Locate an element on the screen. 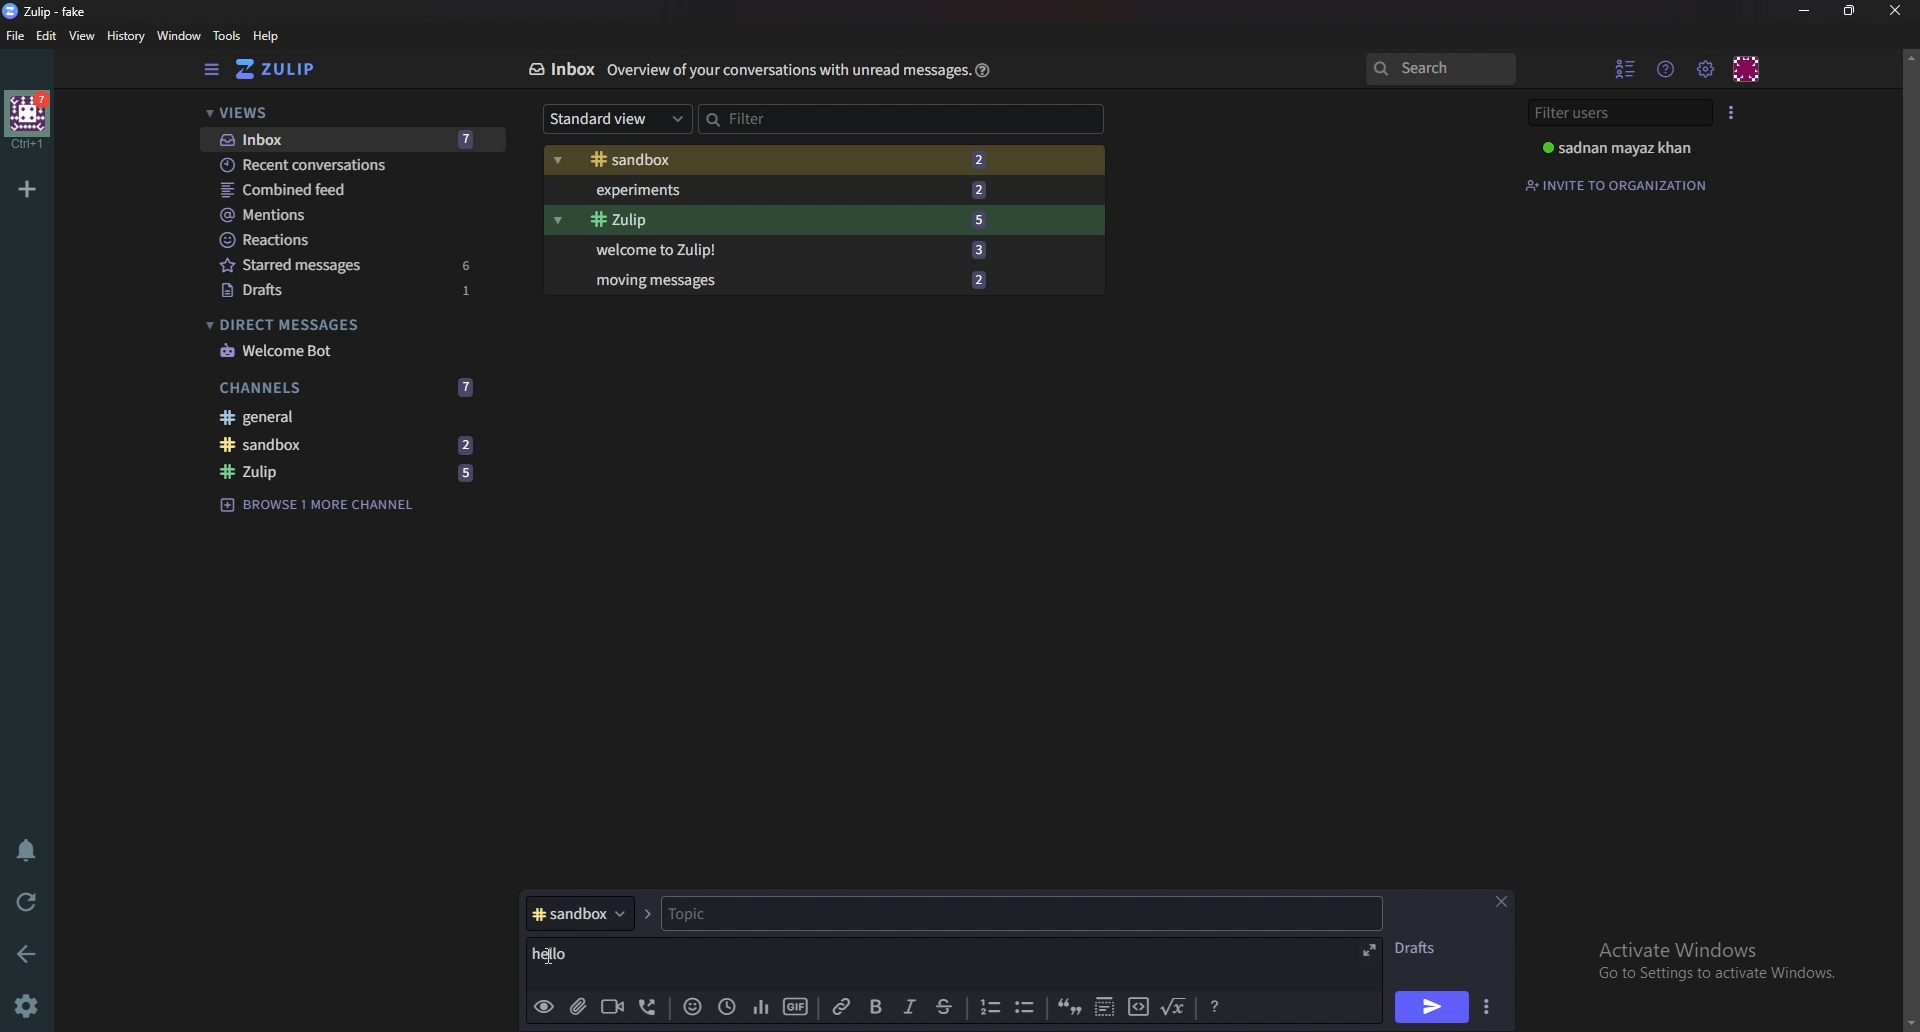 This screenshot has height=1032, width=1920. Spoiler is located at coordinates (1105, 1008).